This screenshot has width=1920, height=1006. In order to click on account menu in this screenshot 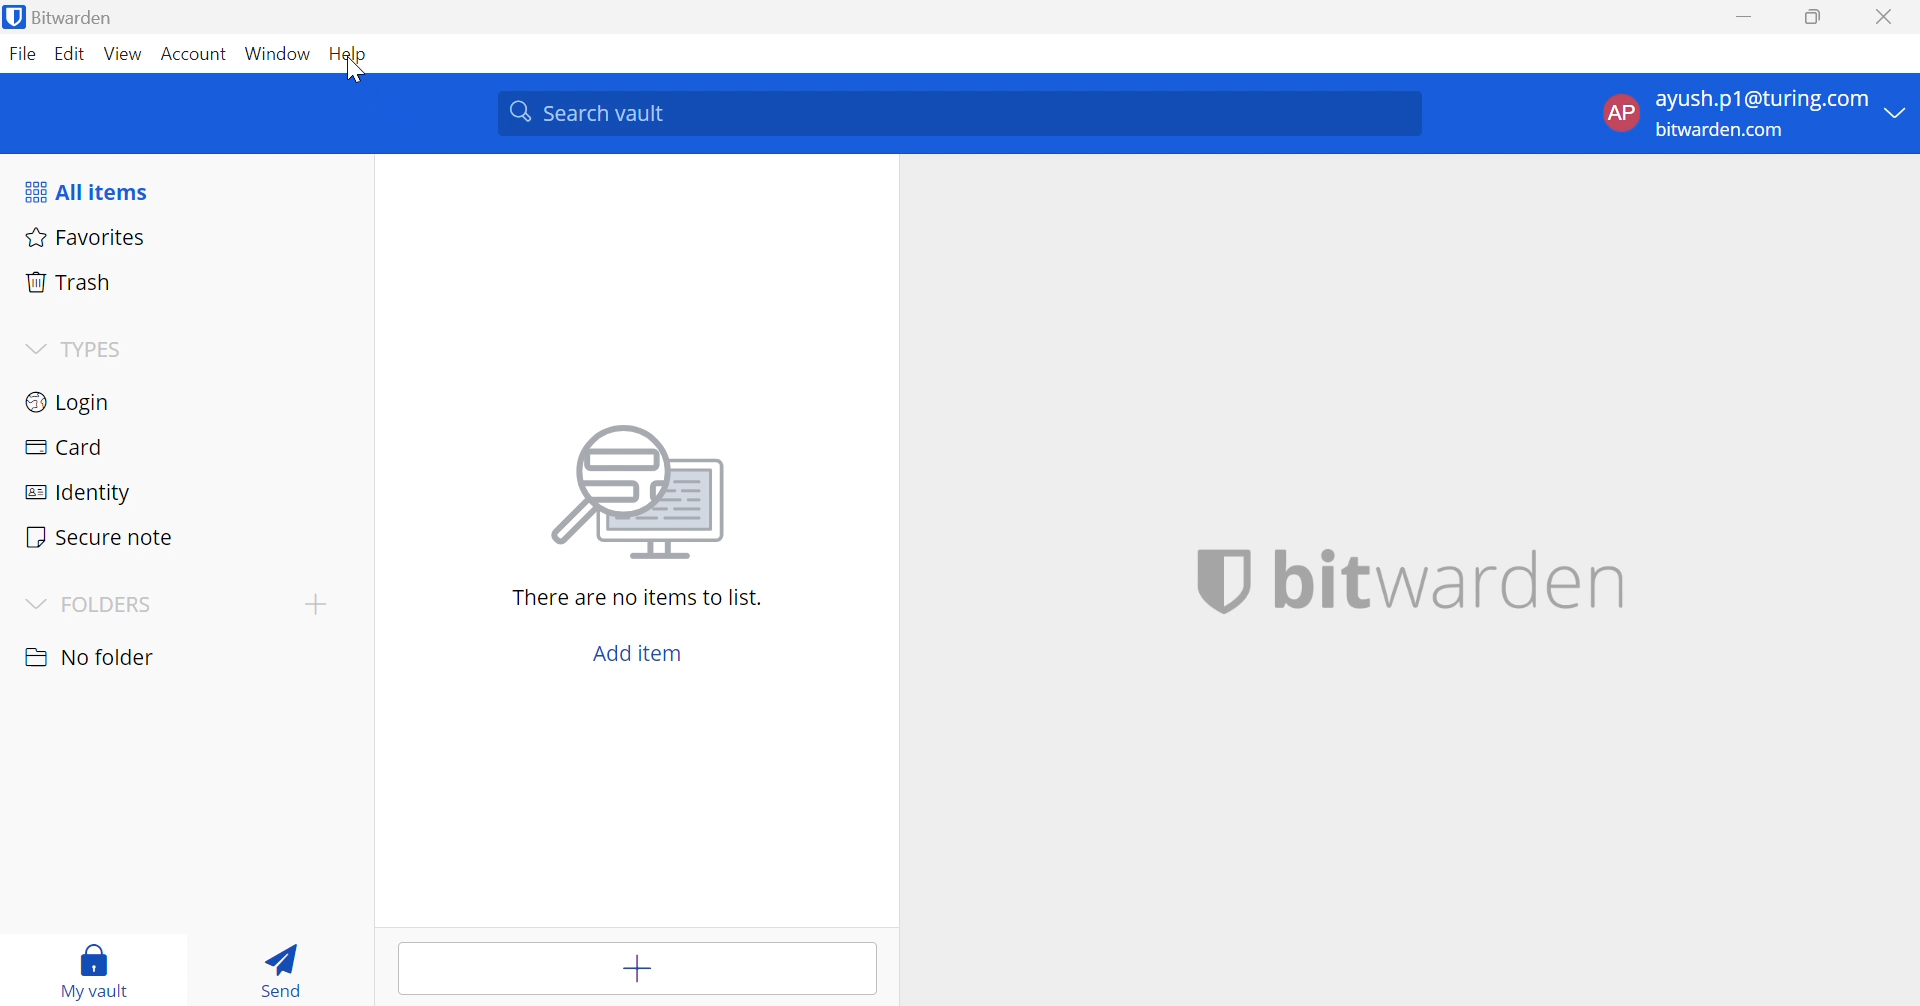, I will do `click(1749, 113)`.